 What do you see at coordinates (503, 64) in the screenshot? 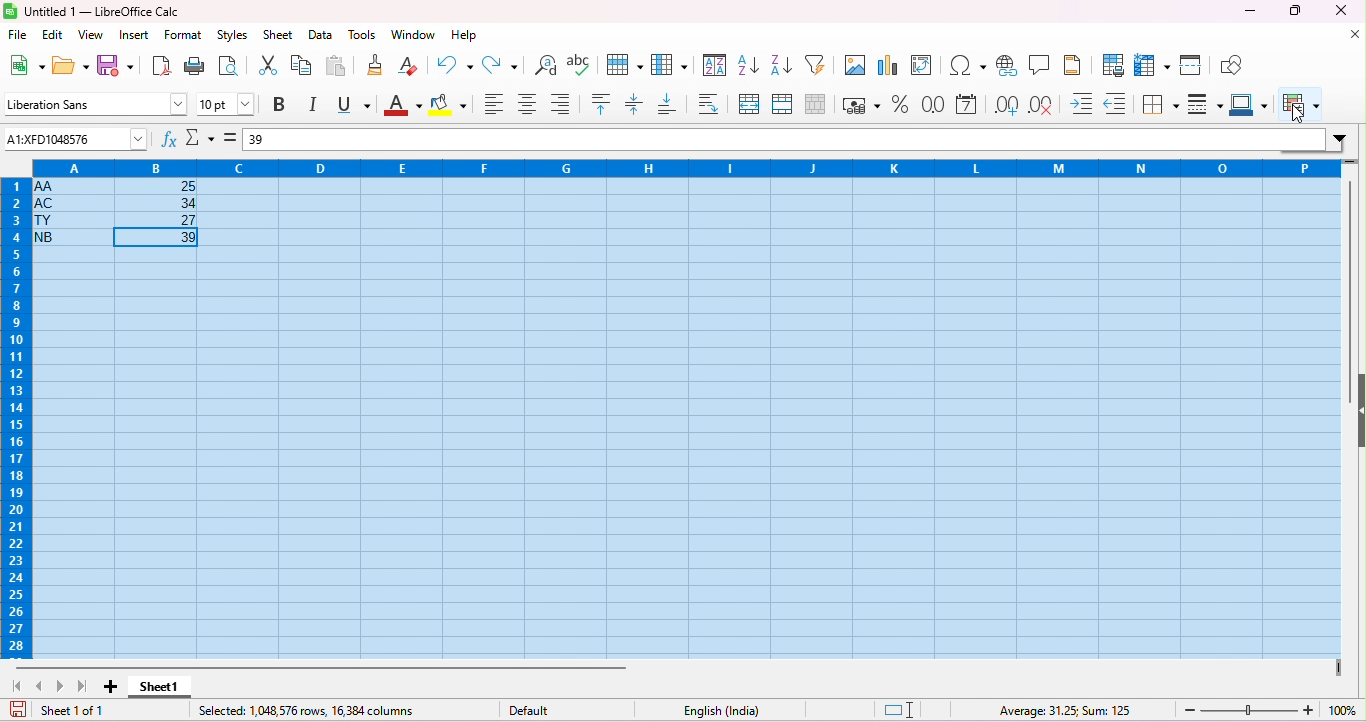
I see `redo` at bounding box center [503, 64].